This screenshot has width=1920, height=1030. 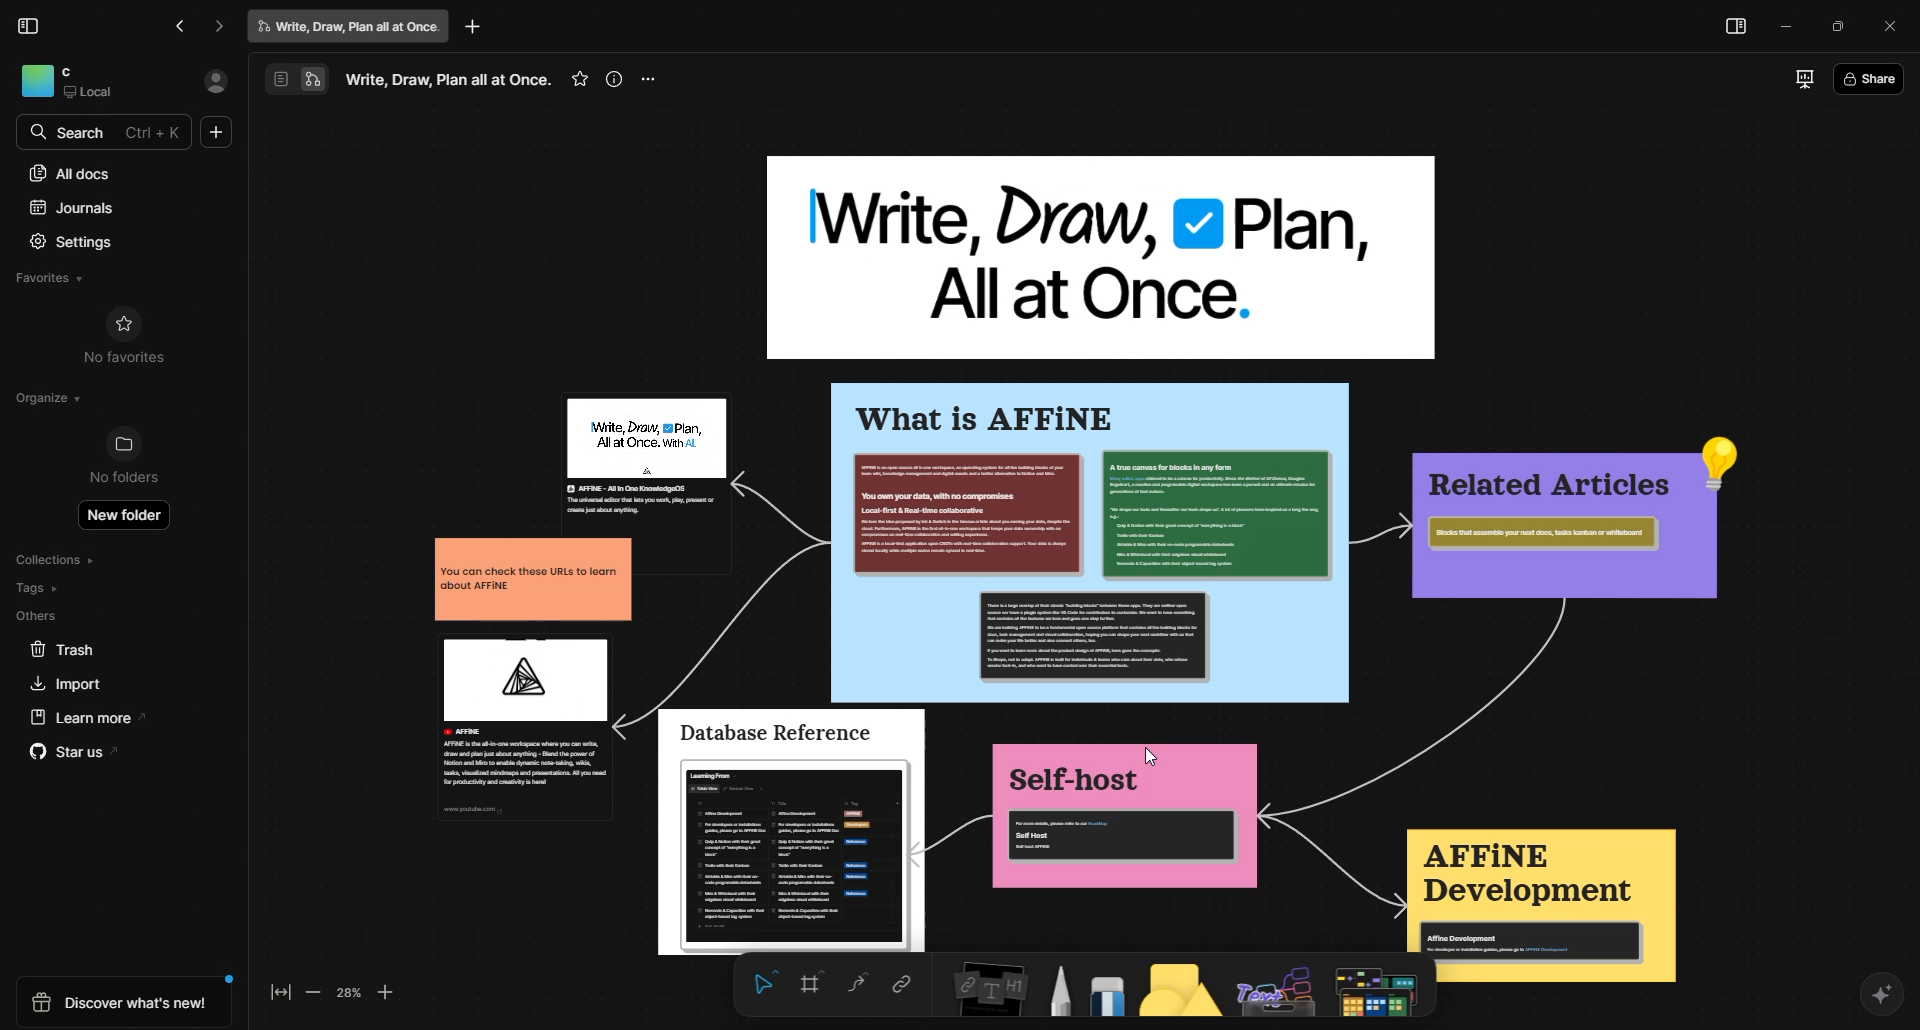 What do you see at coordinates (616, 77) in the screenshot?
I see `information` at bounding box center [616, 77].